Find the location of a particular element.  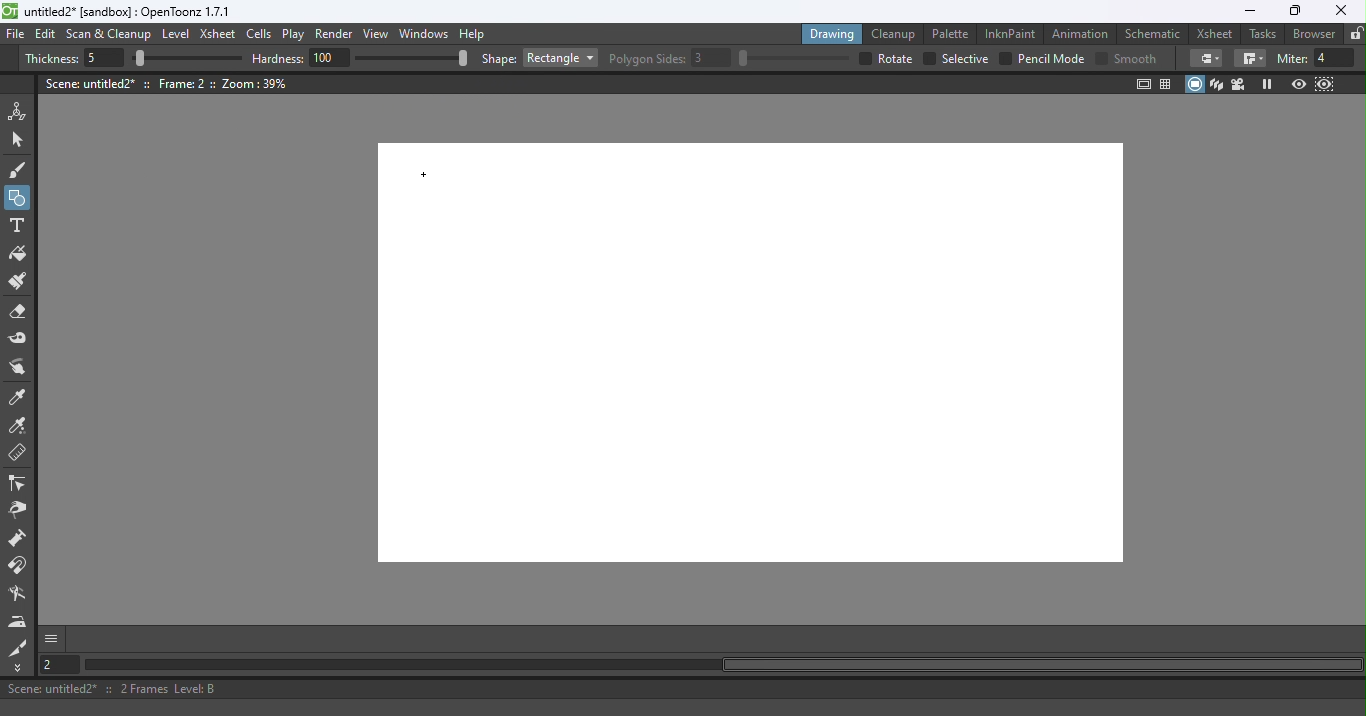

Border corners is located at coordinates (1250, 59).